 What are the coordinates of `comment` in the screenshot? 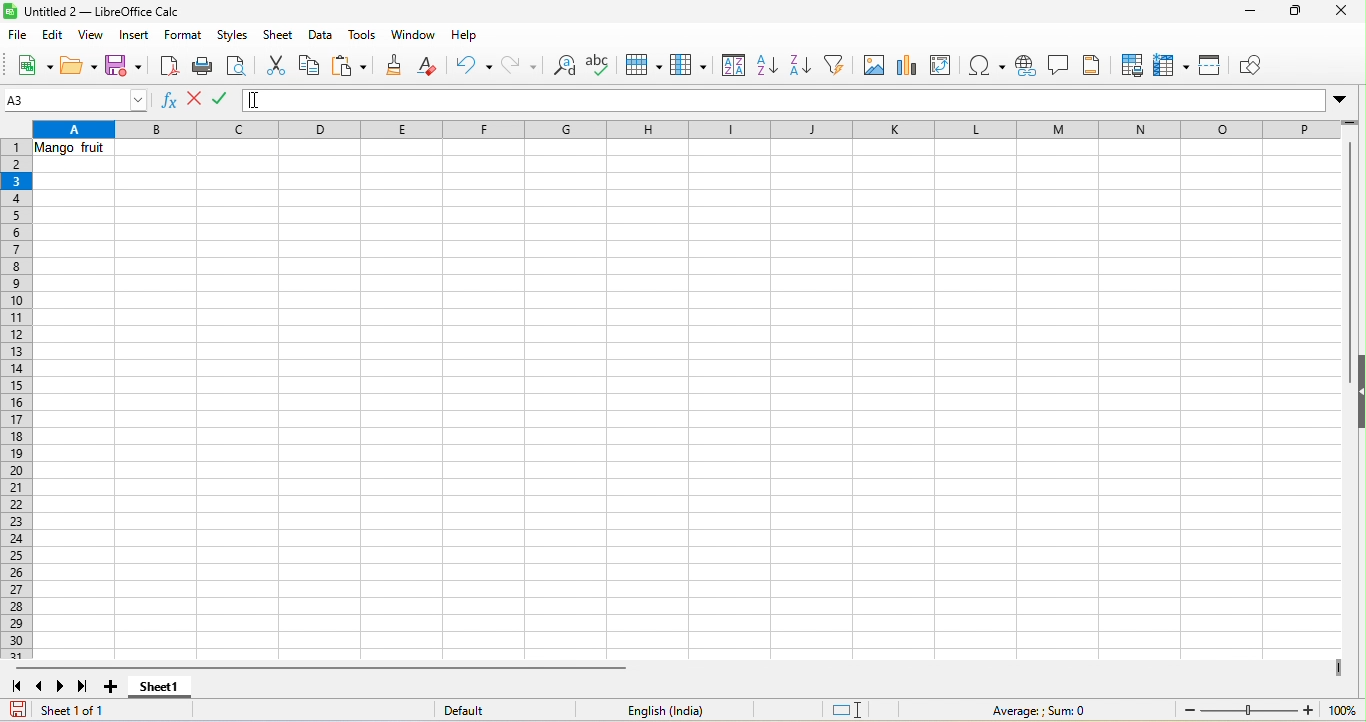 It's located at (1061, 67).